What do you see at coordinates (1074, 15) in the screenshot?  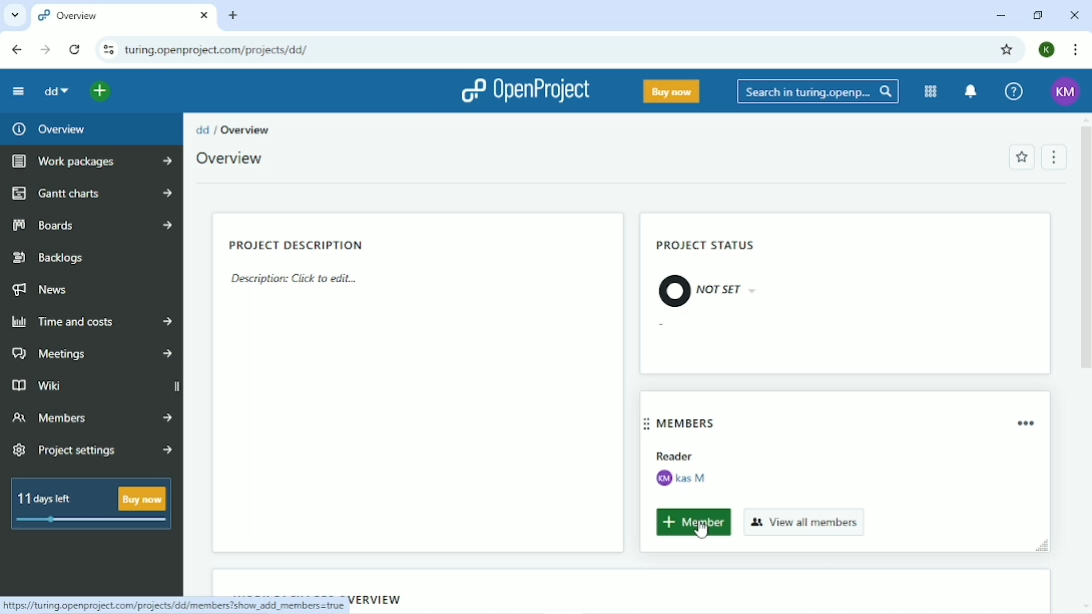 I see `Close` at bounding box center [1074, 15].